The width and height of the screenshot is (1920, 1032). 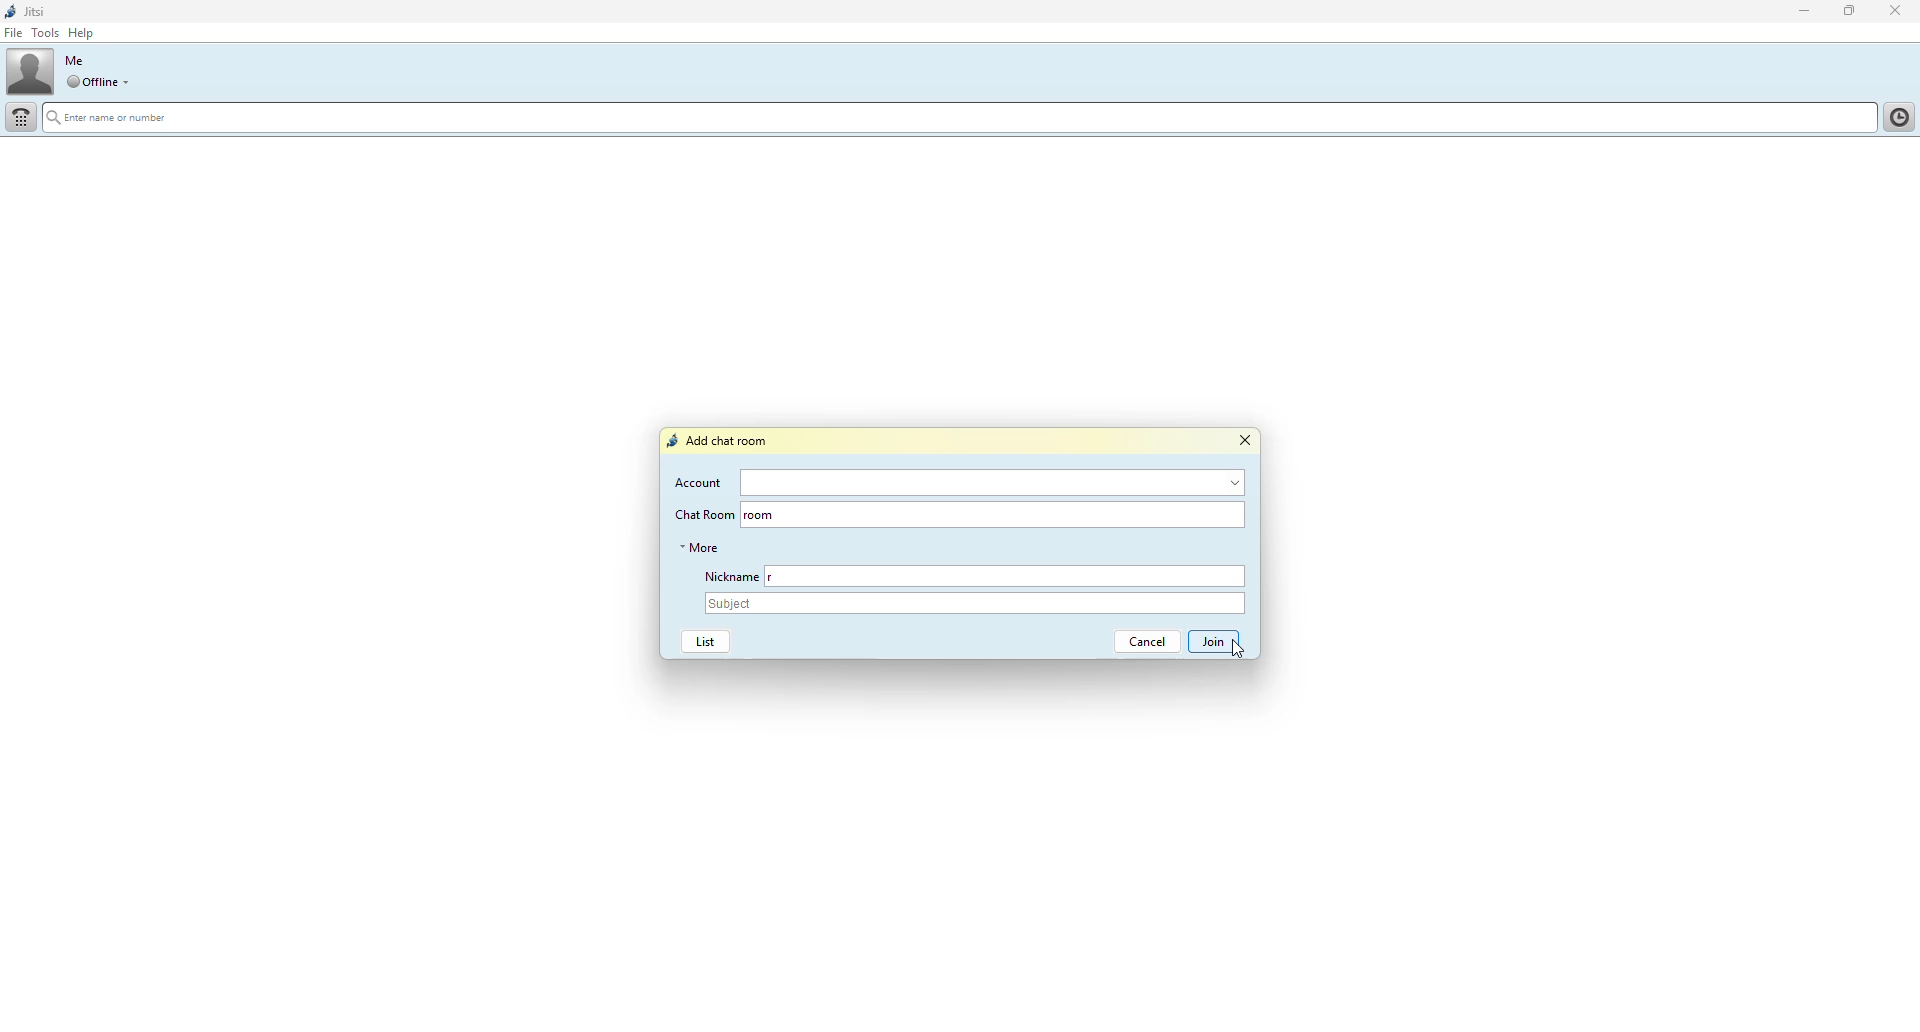 I want to click on more, so click(x=700, y=547).